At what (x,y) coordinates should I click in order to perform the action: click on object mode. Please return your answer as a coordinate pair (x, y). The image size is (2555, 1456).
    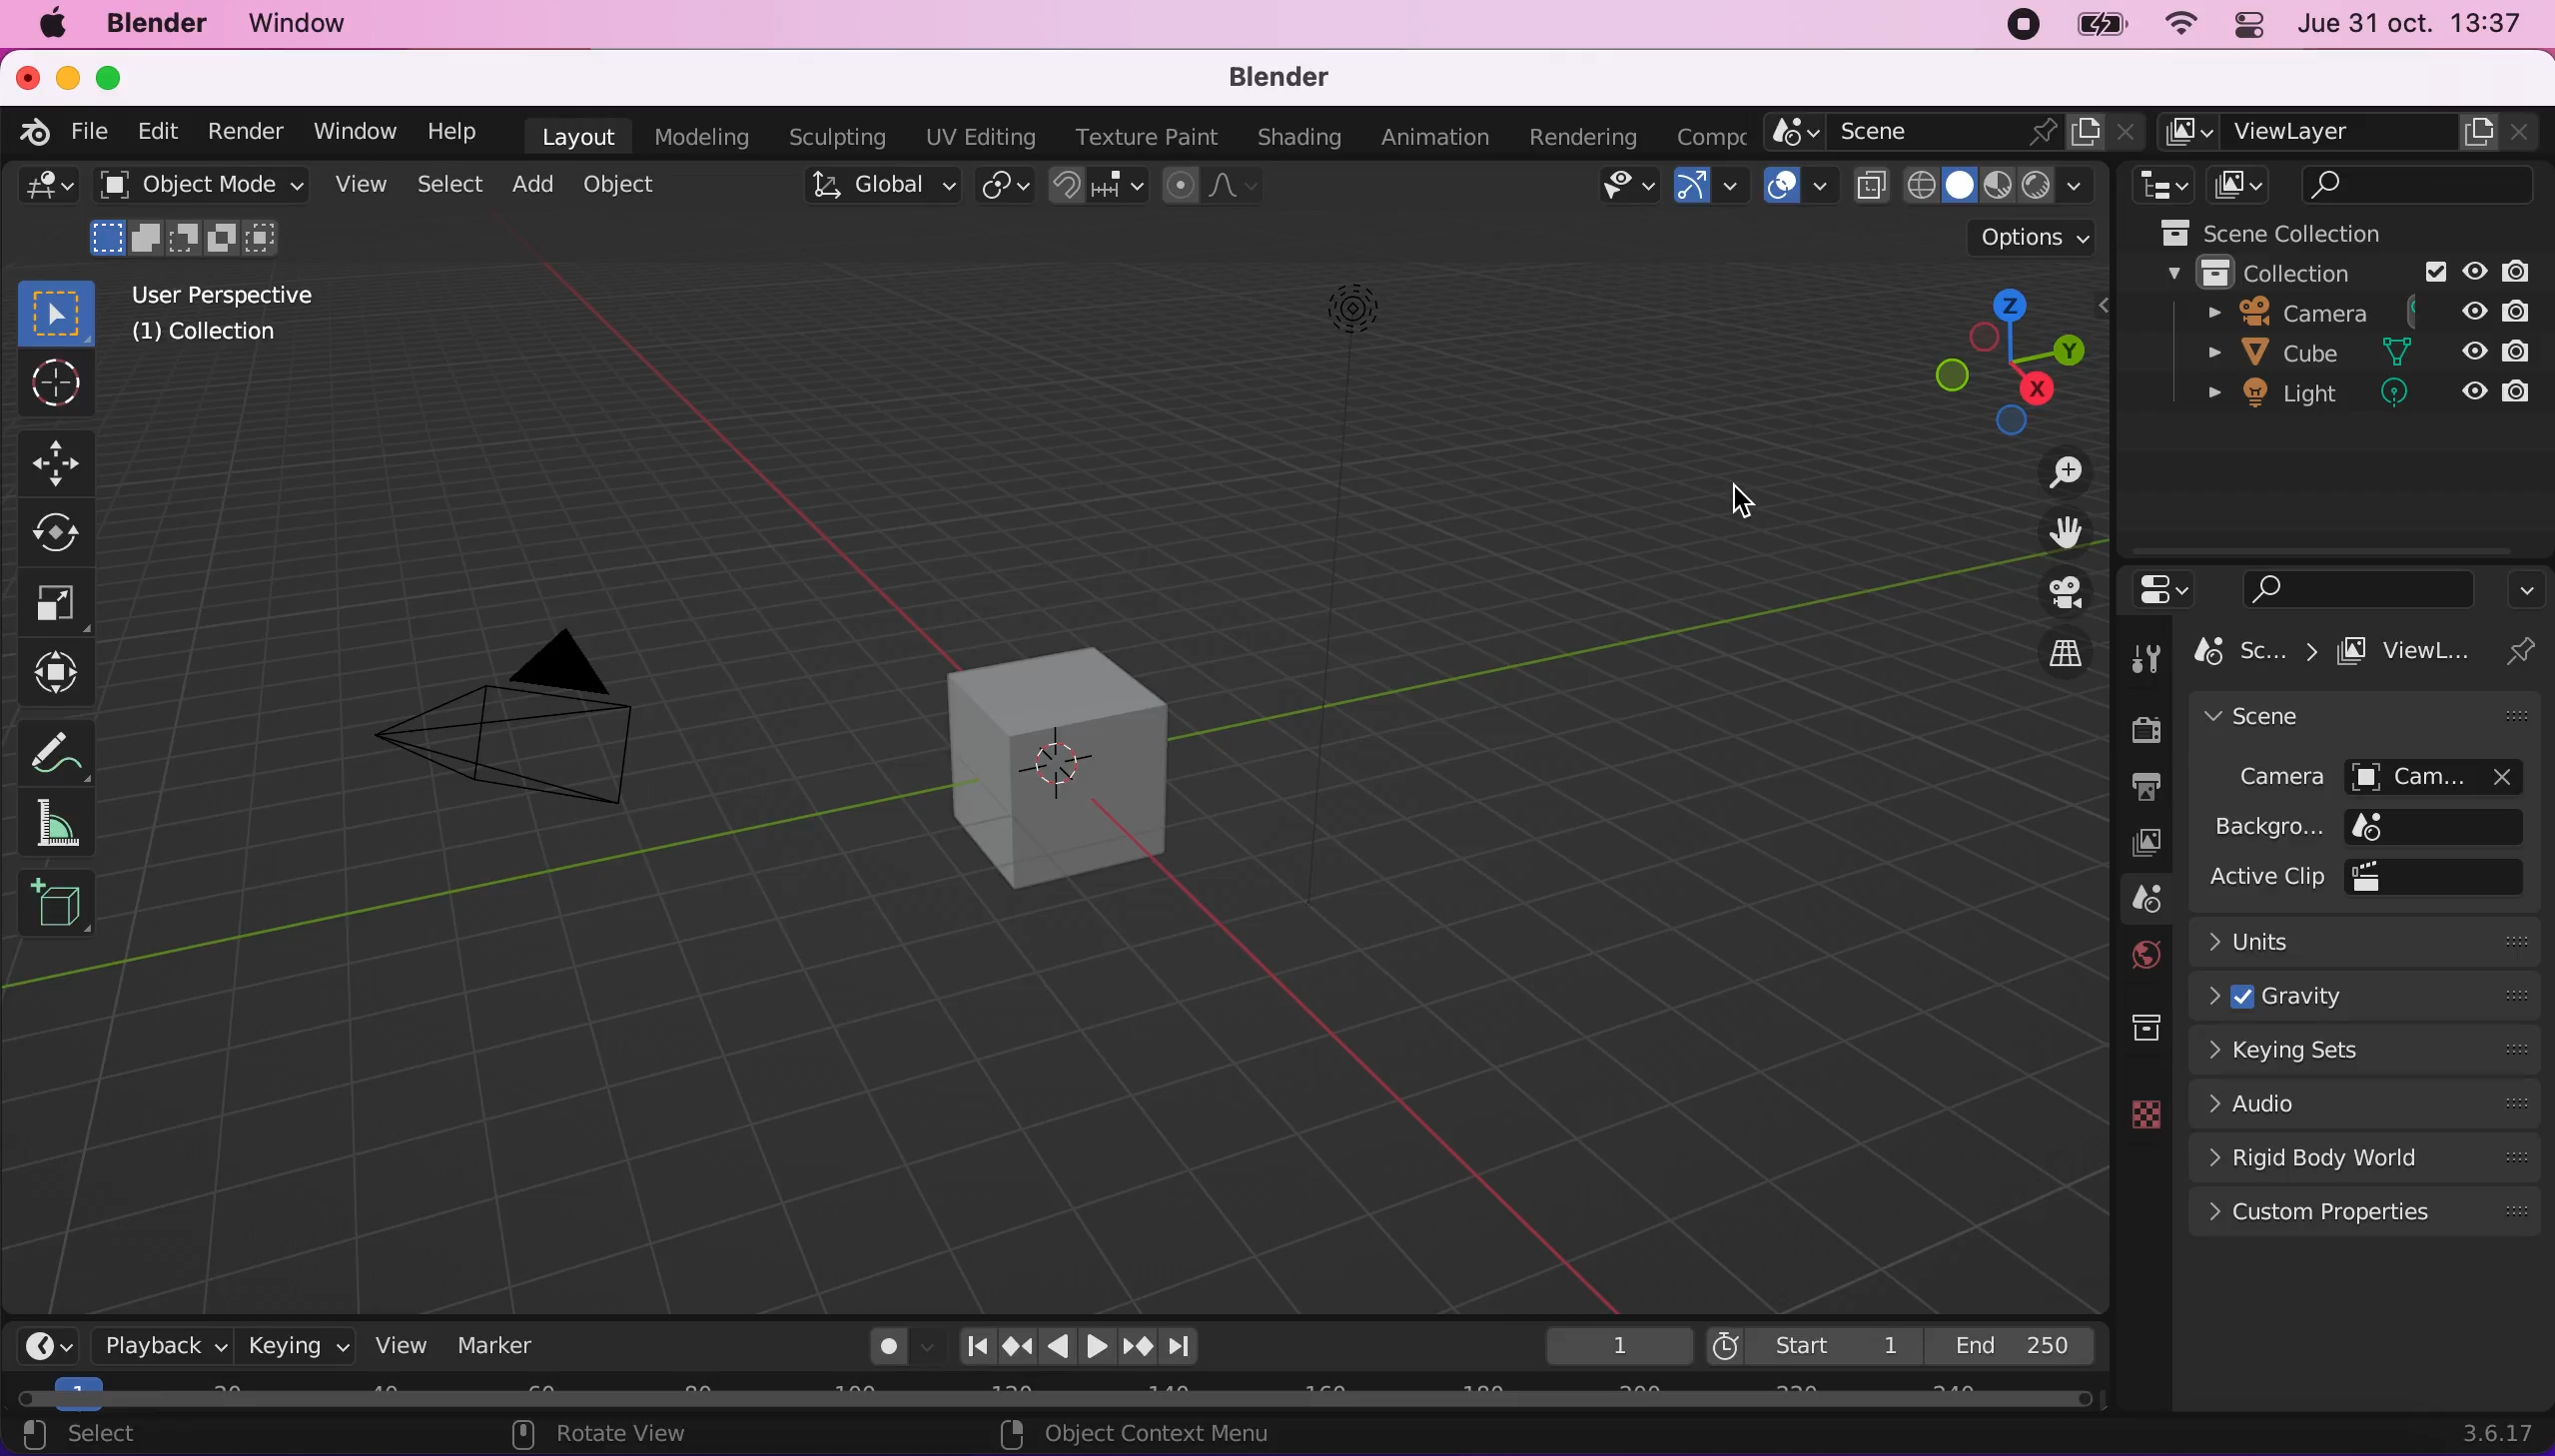
    Looking at the image, I should click on (195, 219).